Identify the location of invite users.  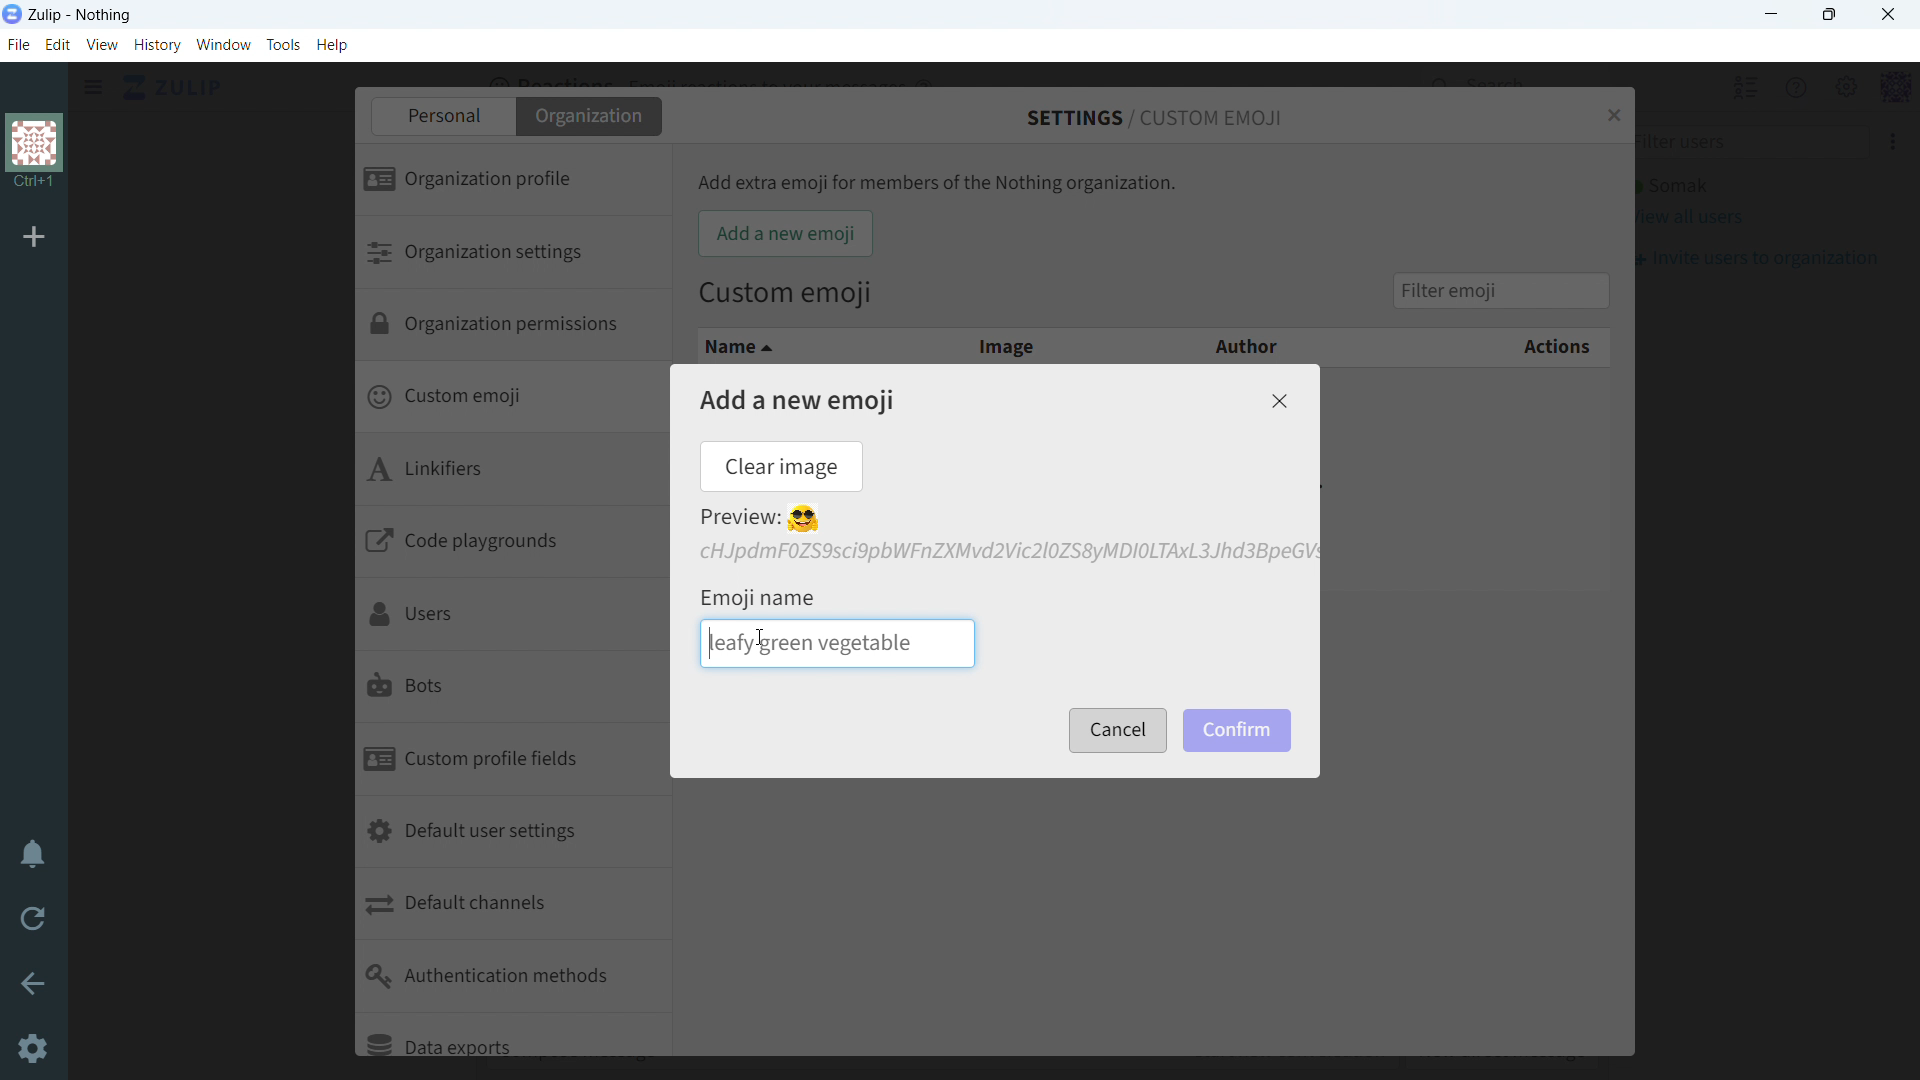
(1754, 258).